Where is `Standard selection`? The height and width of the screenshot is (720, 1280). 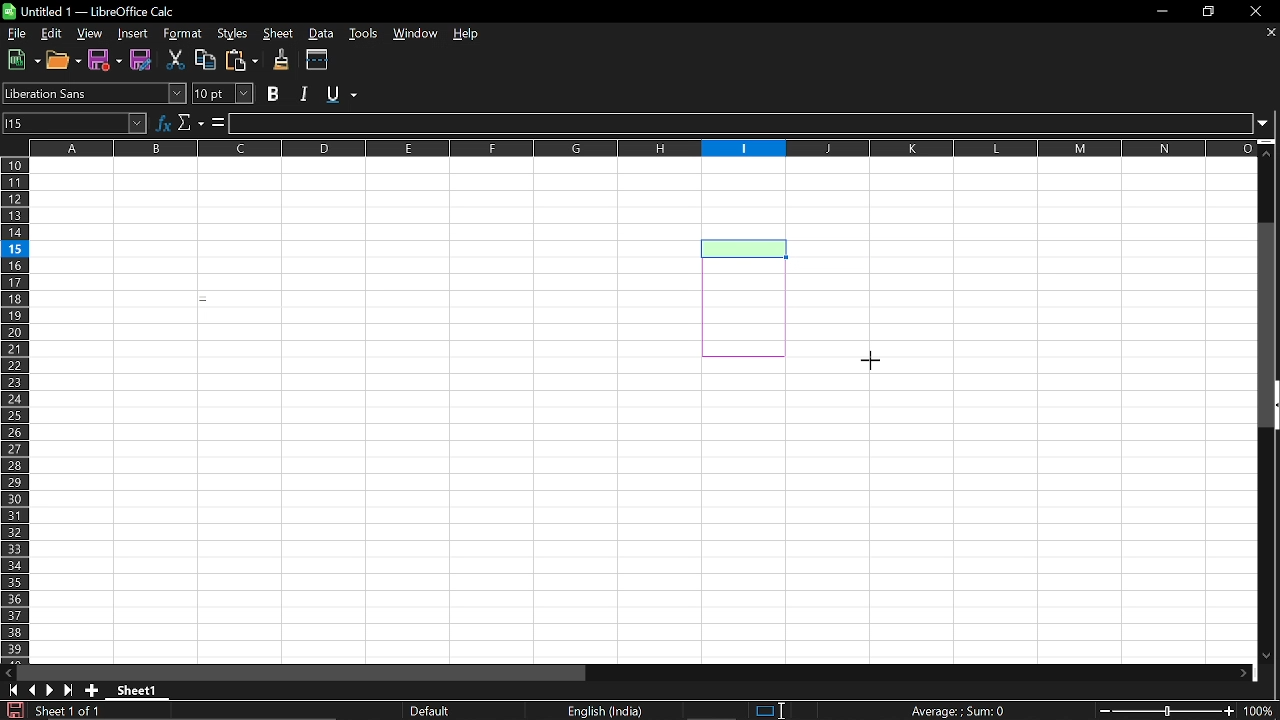
Standard selection is located at coordinates (762, 709).